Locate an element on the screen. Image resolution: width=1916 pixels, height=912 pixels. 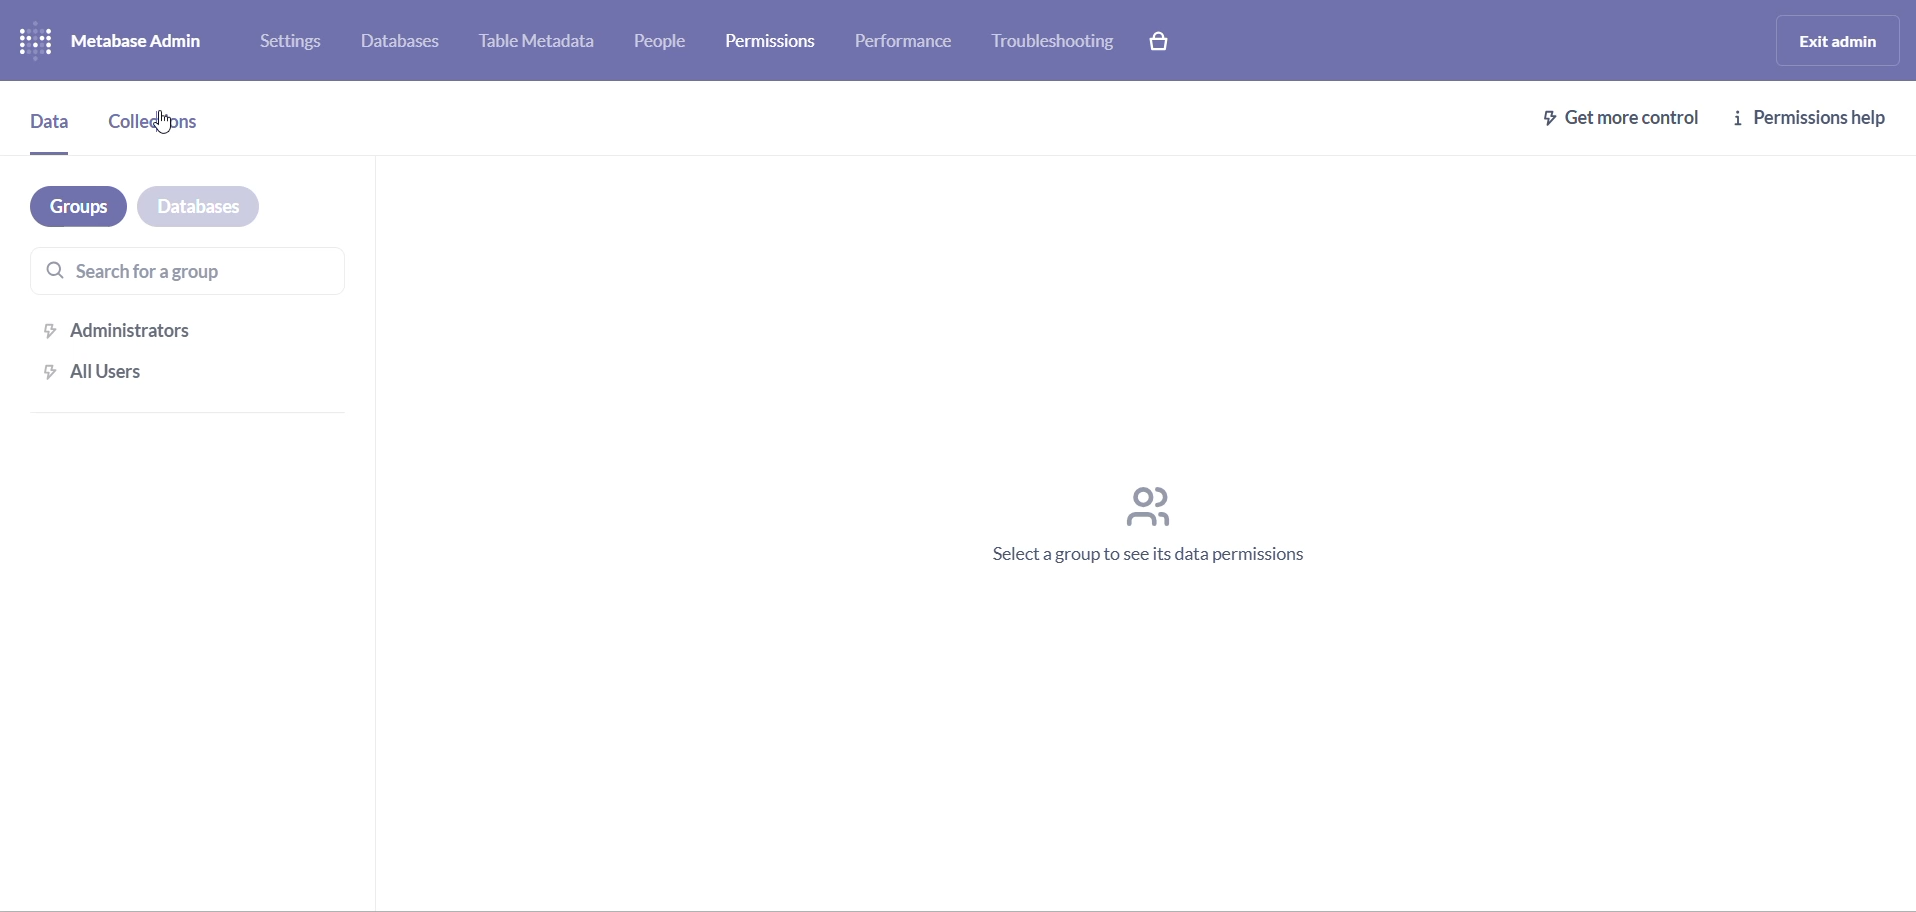
table metadata is located at coordinates (546, 44).